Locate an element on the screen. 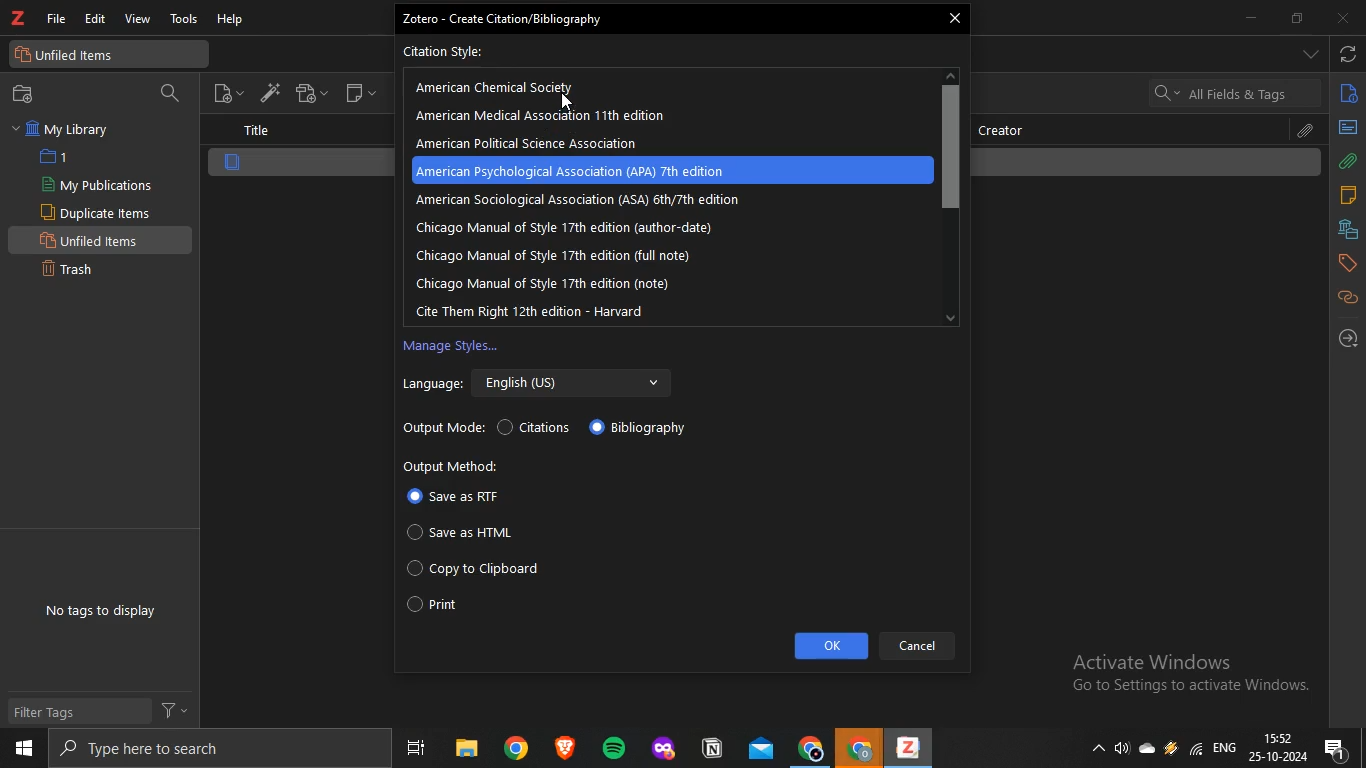  attachments is located at coordinates (1348, 161).